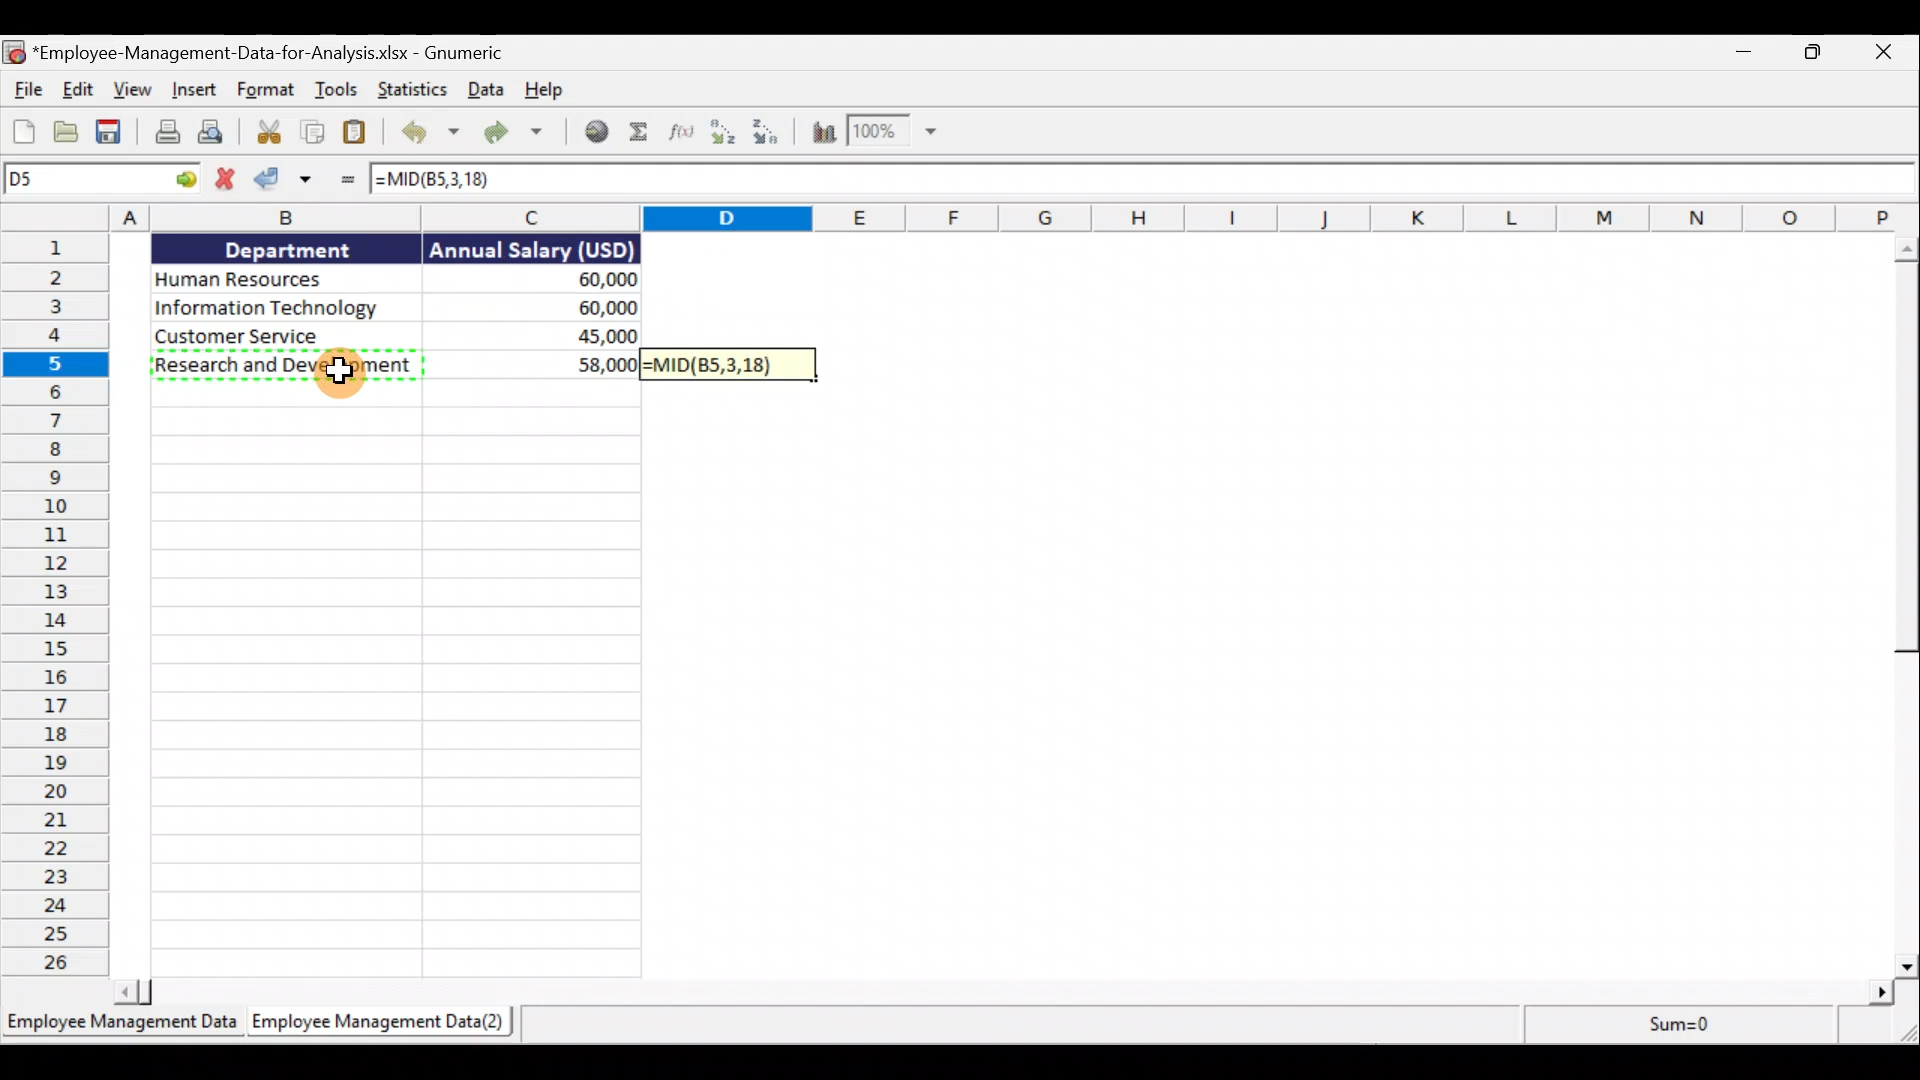  I want to click on Columns, so click(964, 219).